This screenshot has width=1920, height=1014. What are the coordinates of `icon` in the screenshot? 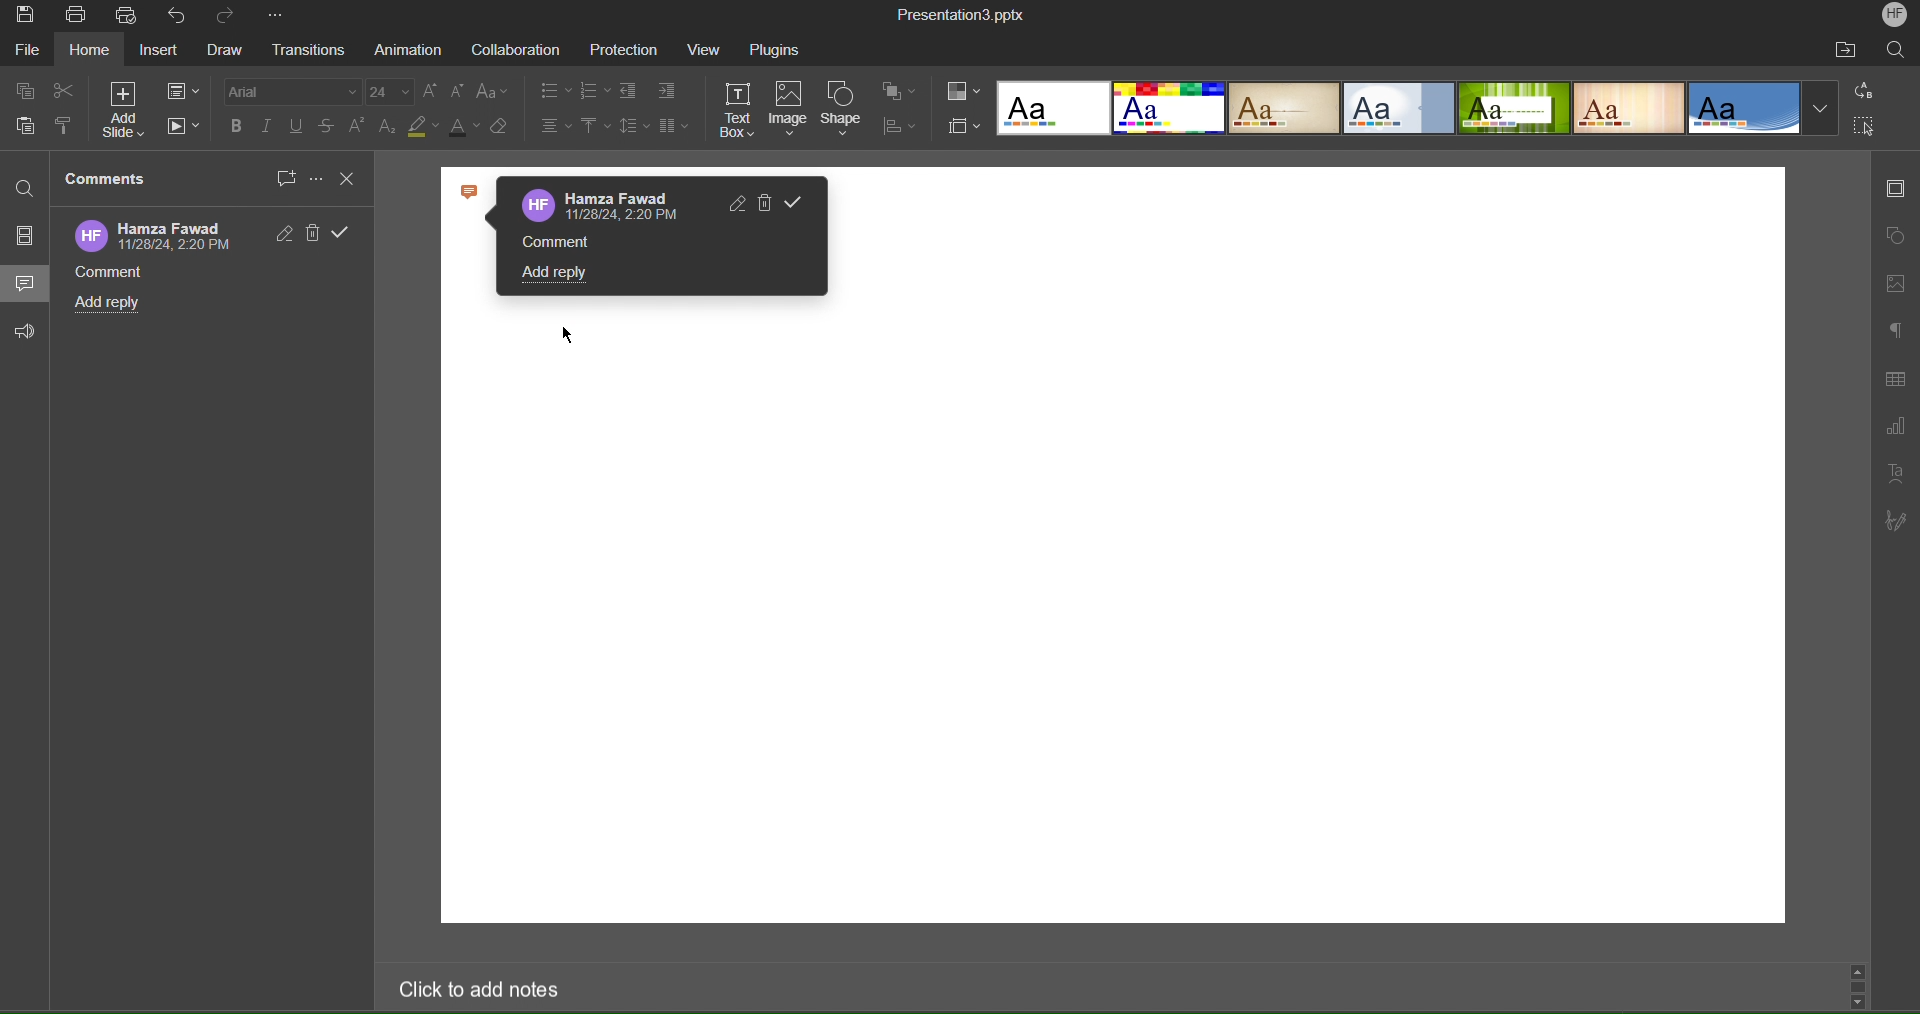 It's located at (470, 191).